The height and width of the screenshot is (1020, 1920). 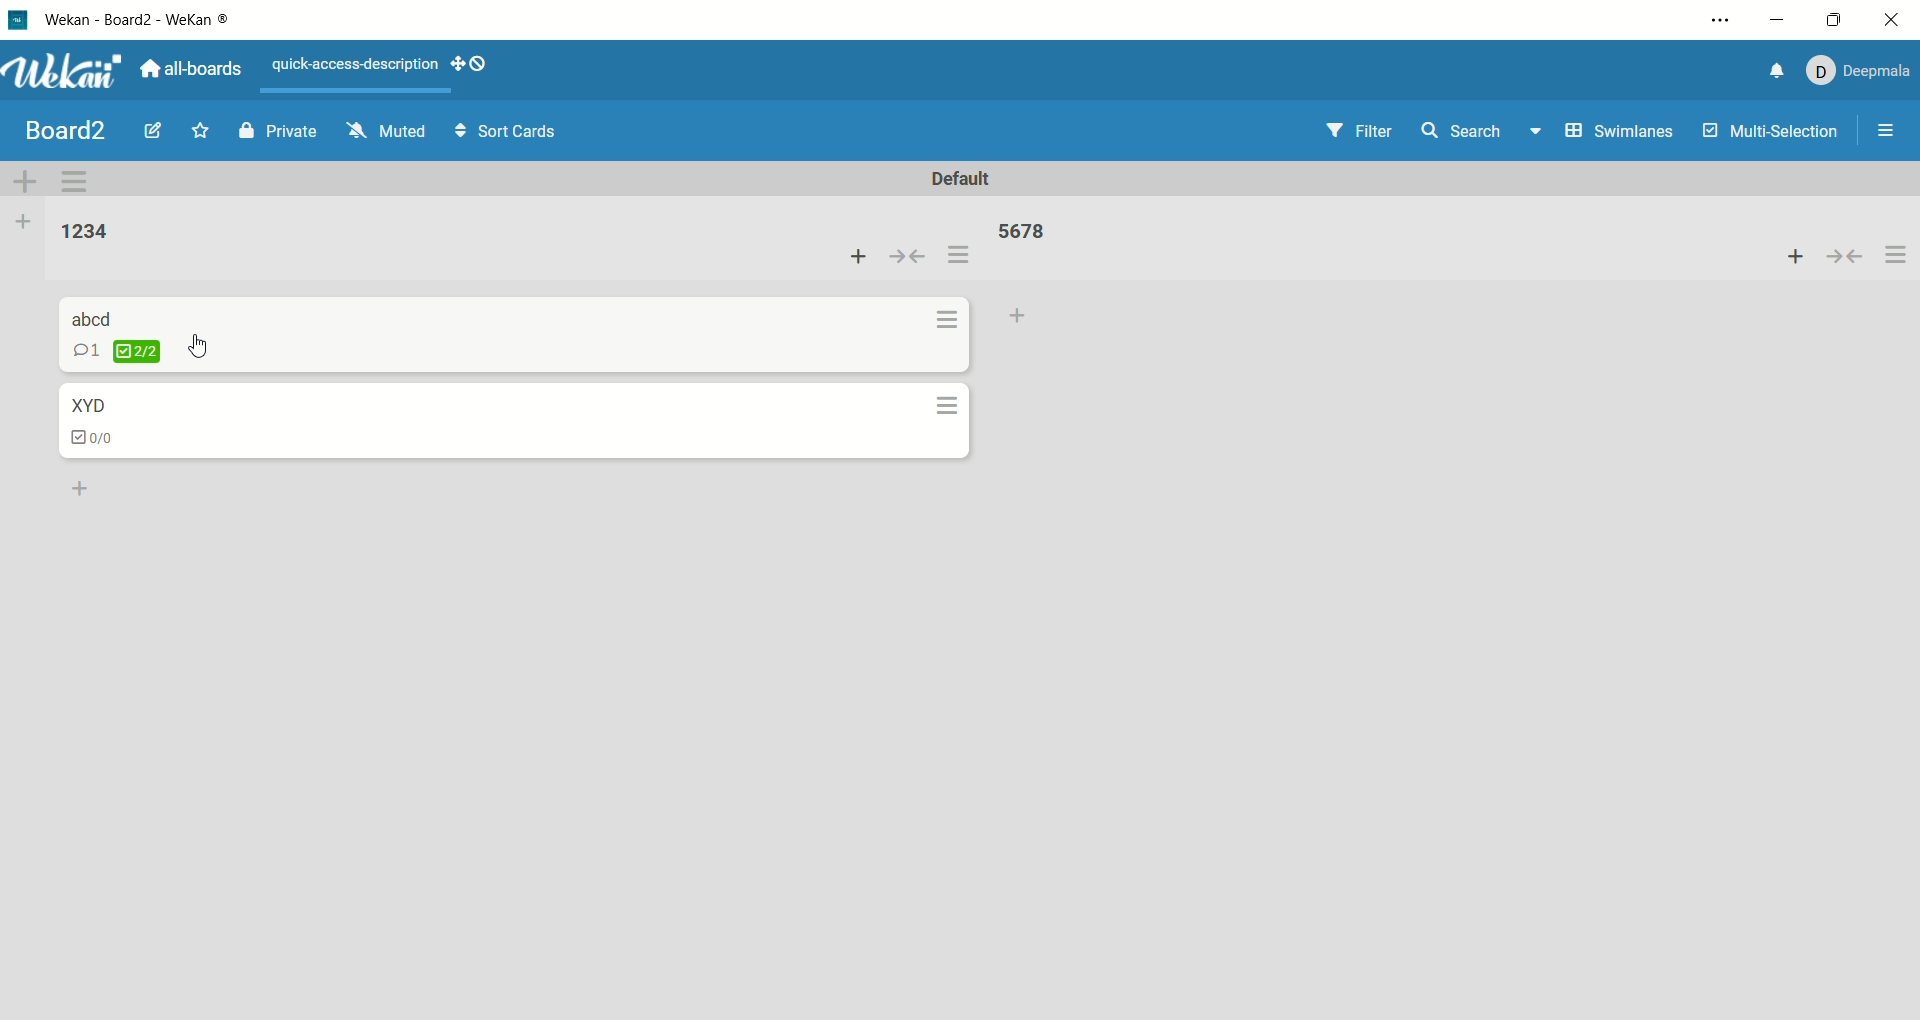 I want to click on logo, so click(x=20, y=19).